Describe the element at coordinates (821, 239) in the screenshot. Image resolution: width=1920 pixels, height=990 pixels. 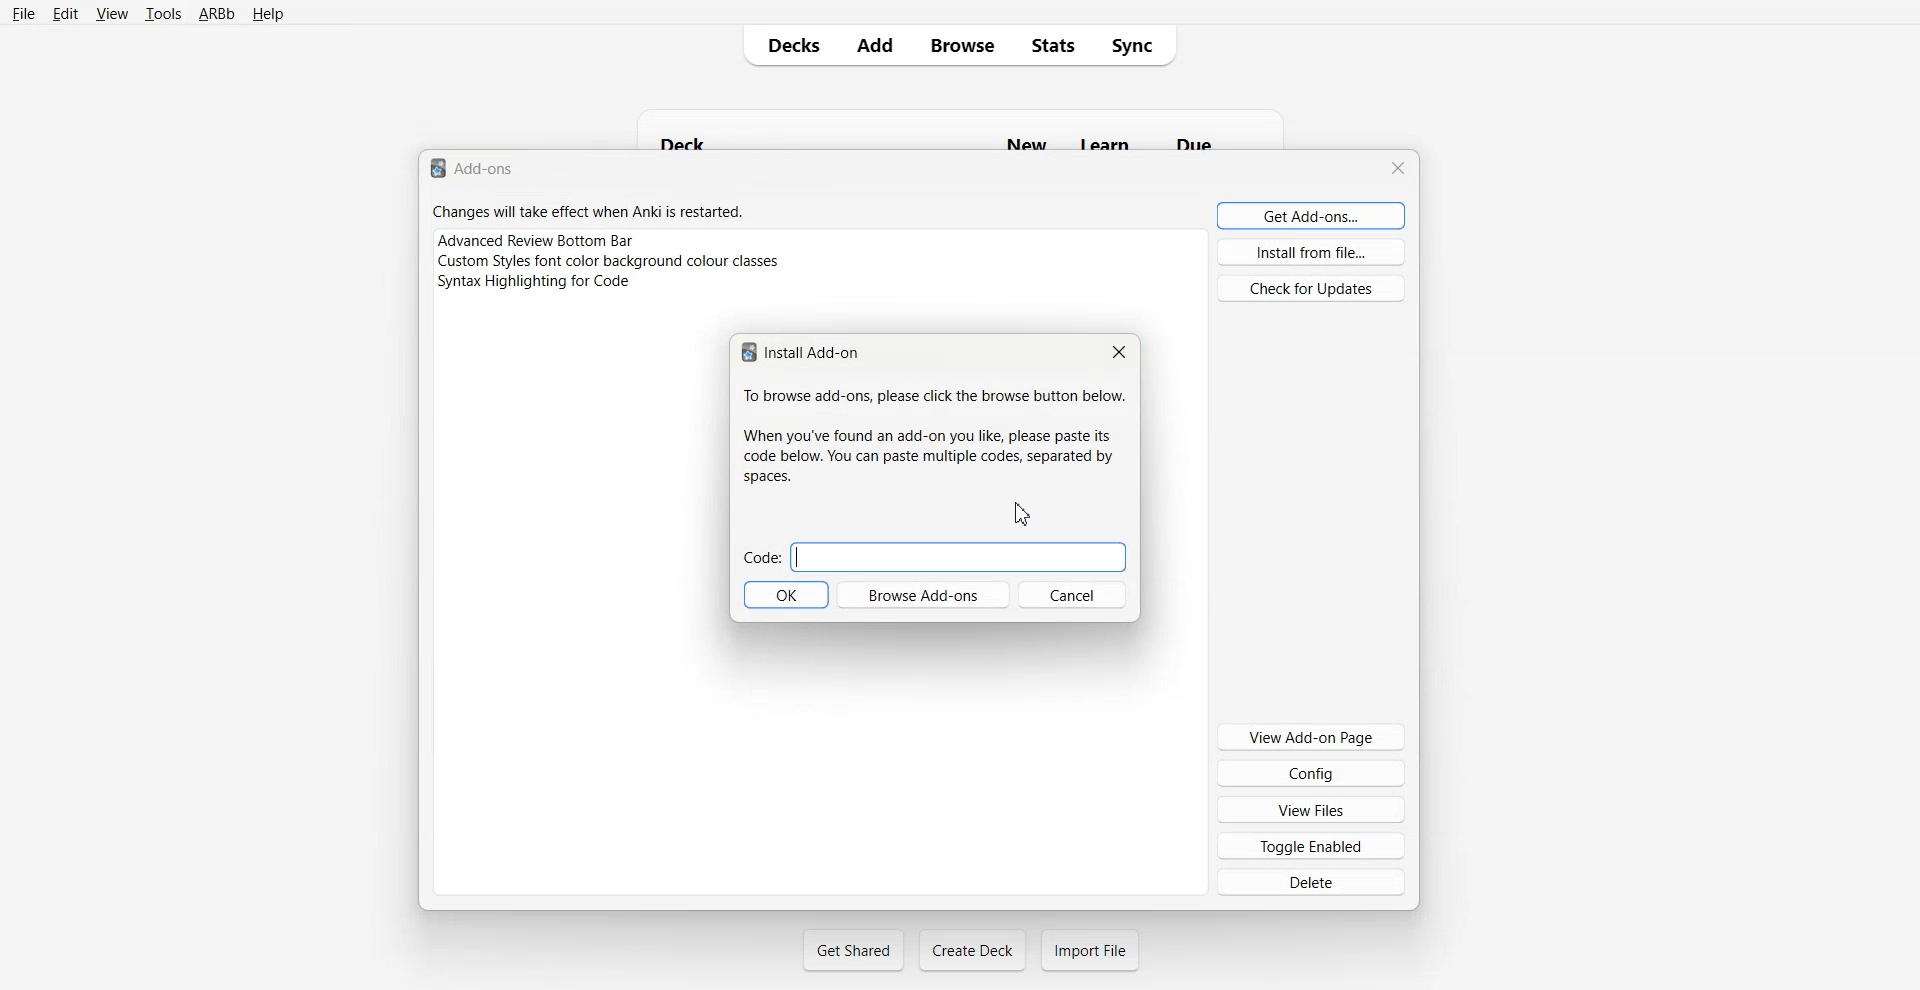
I see `Advance Review Bottom Bar` at that location.